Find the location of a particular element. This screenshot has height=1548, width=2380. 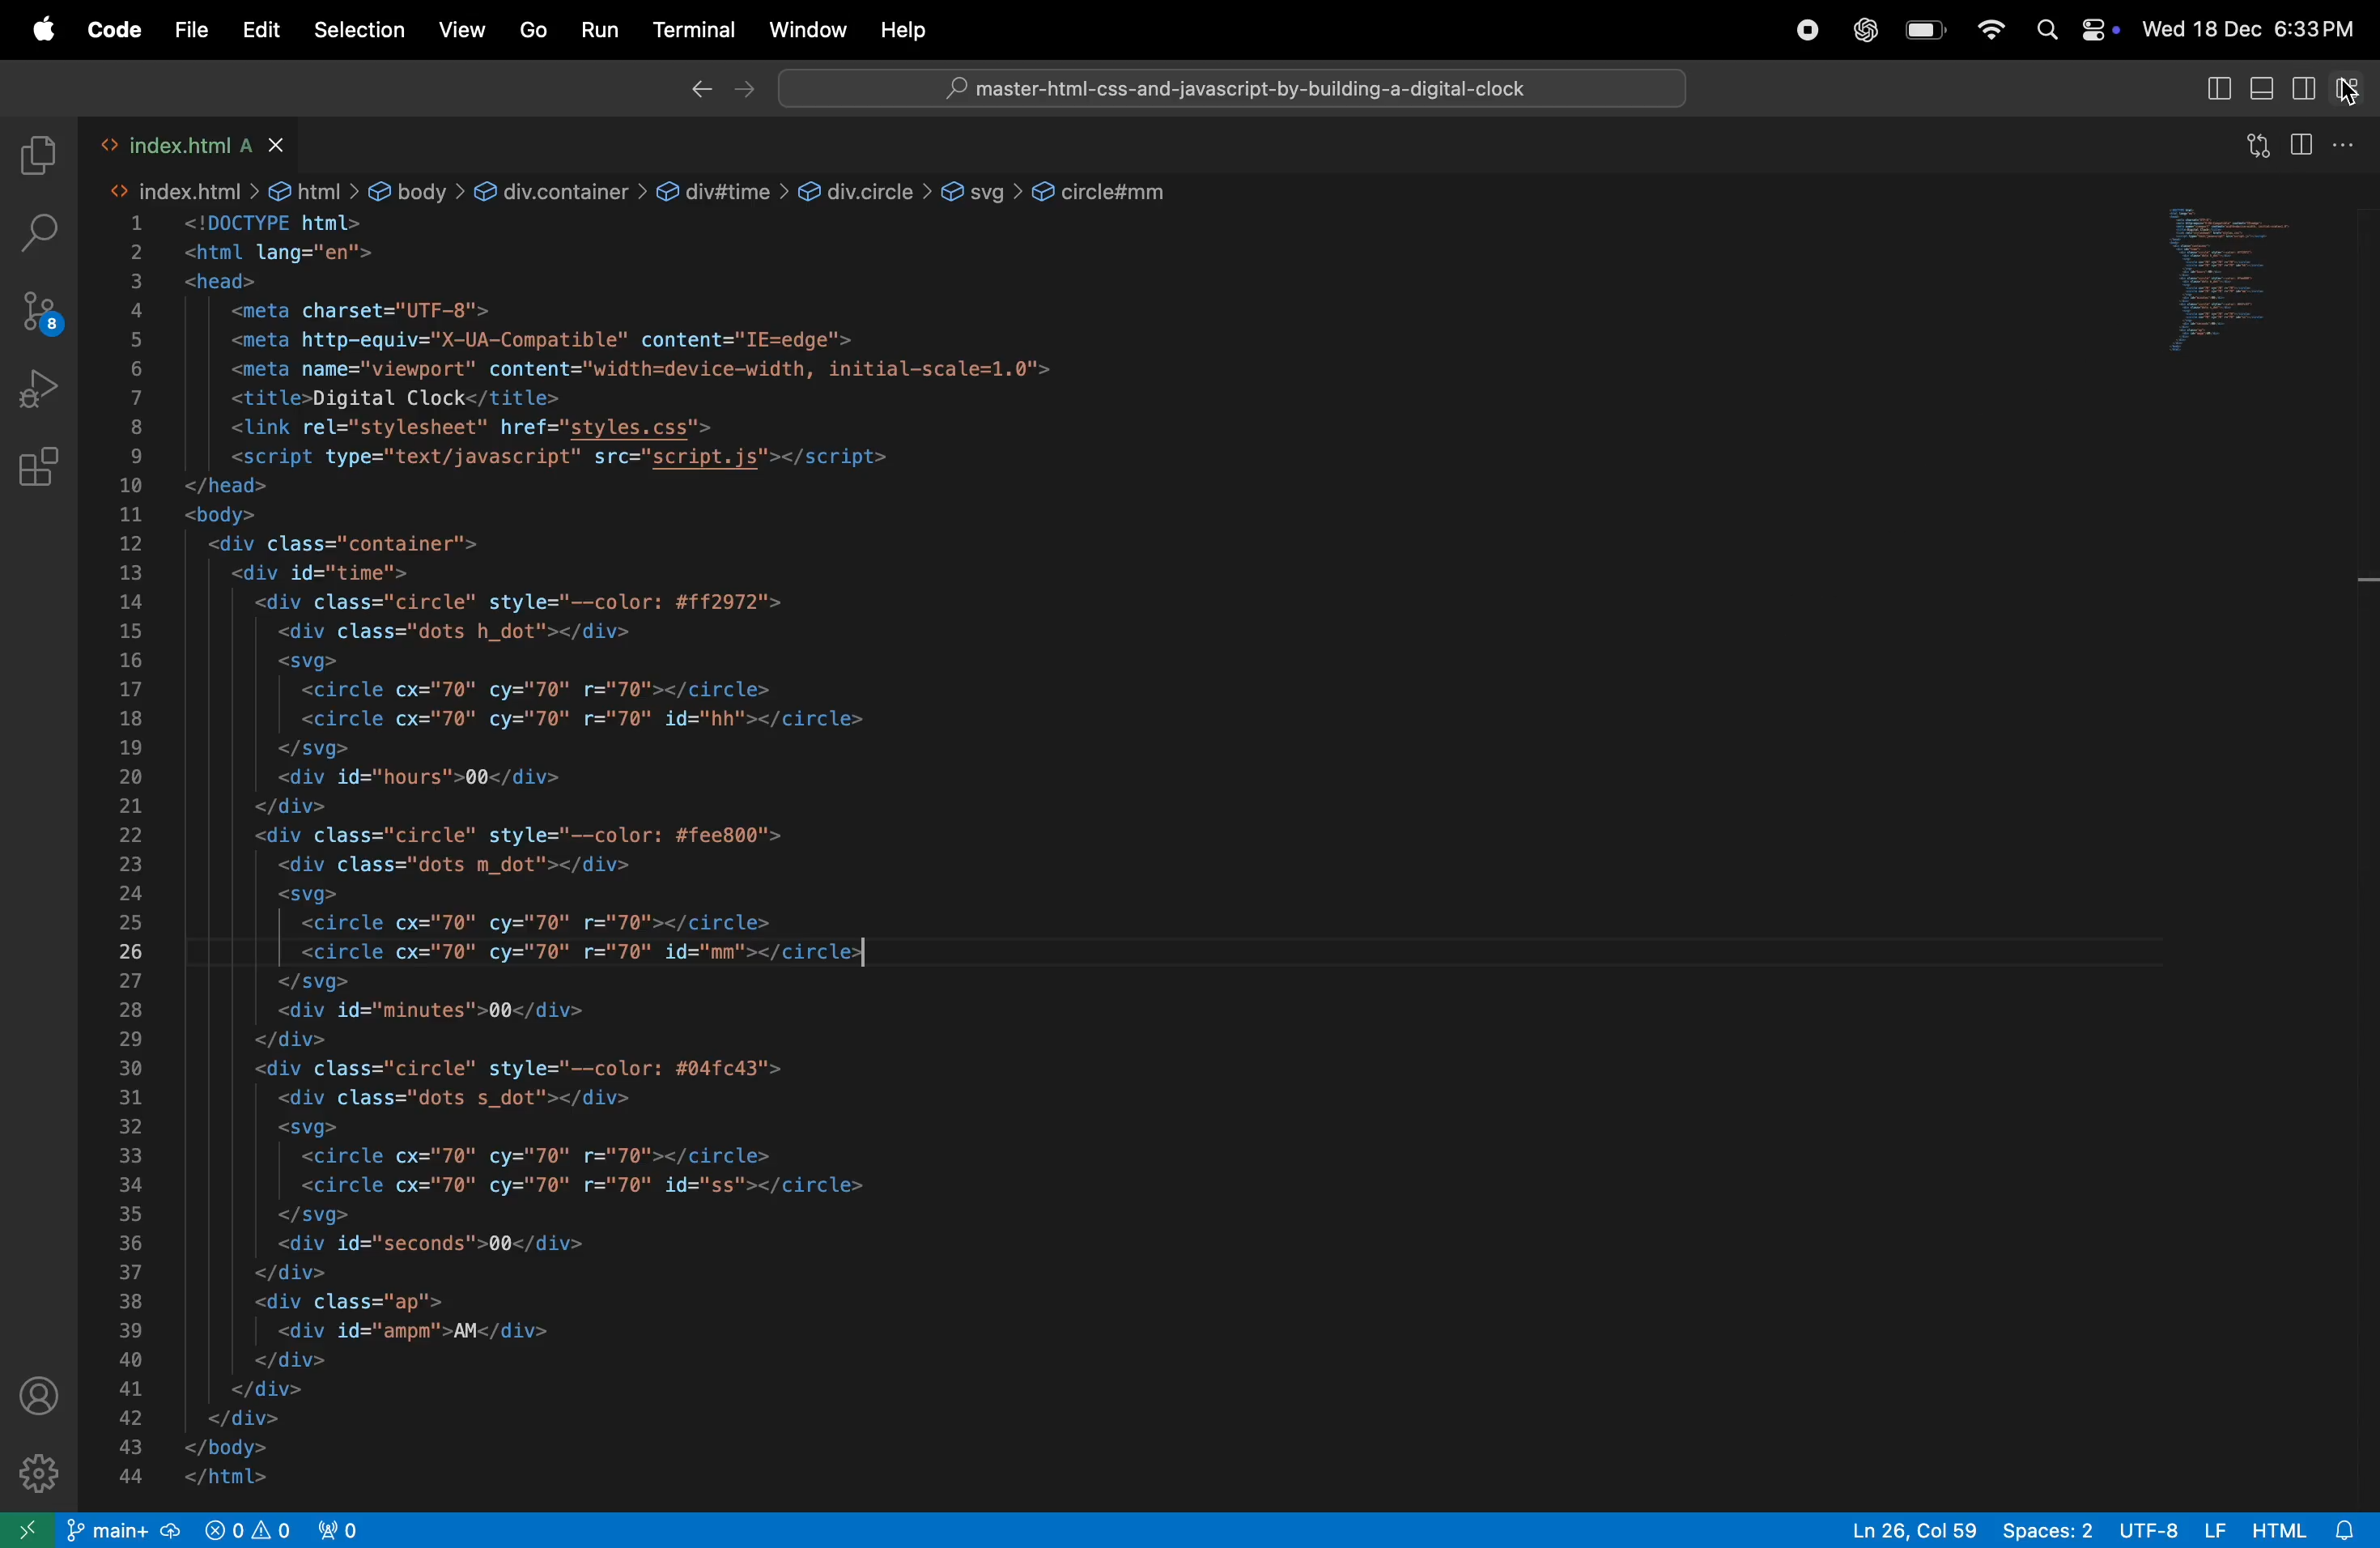

Code is located at coordinates (105, 30).